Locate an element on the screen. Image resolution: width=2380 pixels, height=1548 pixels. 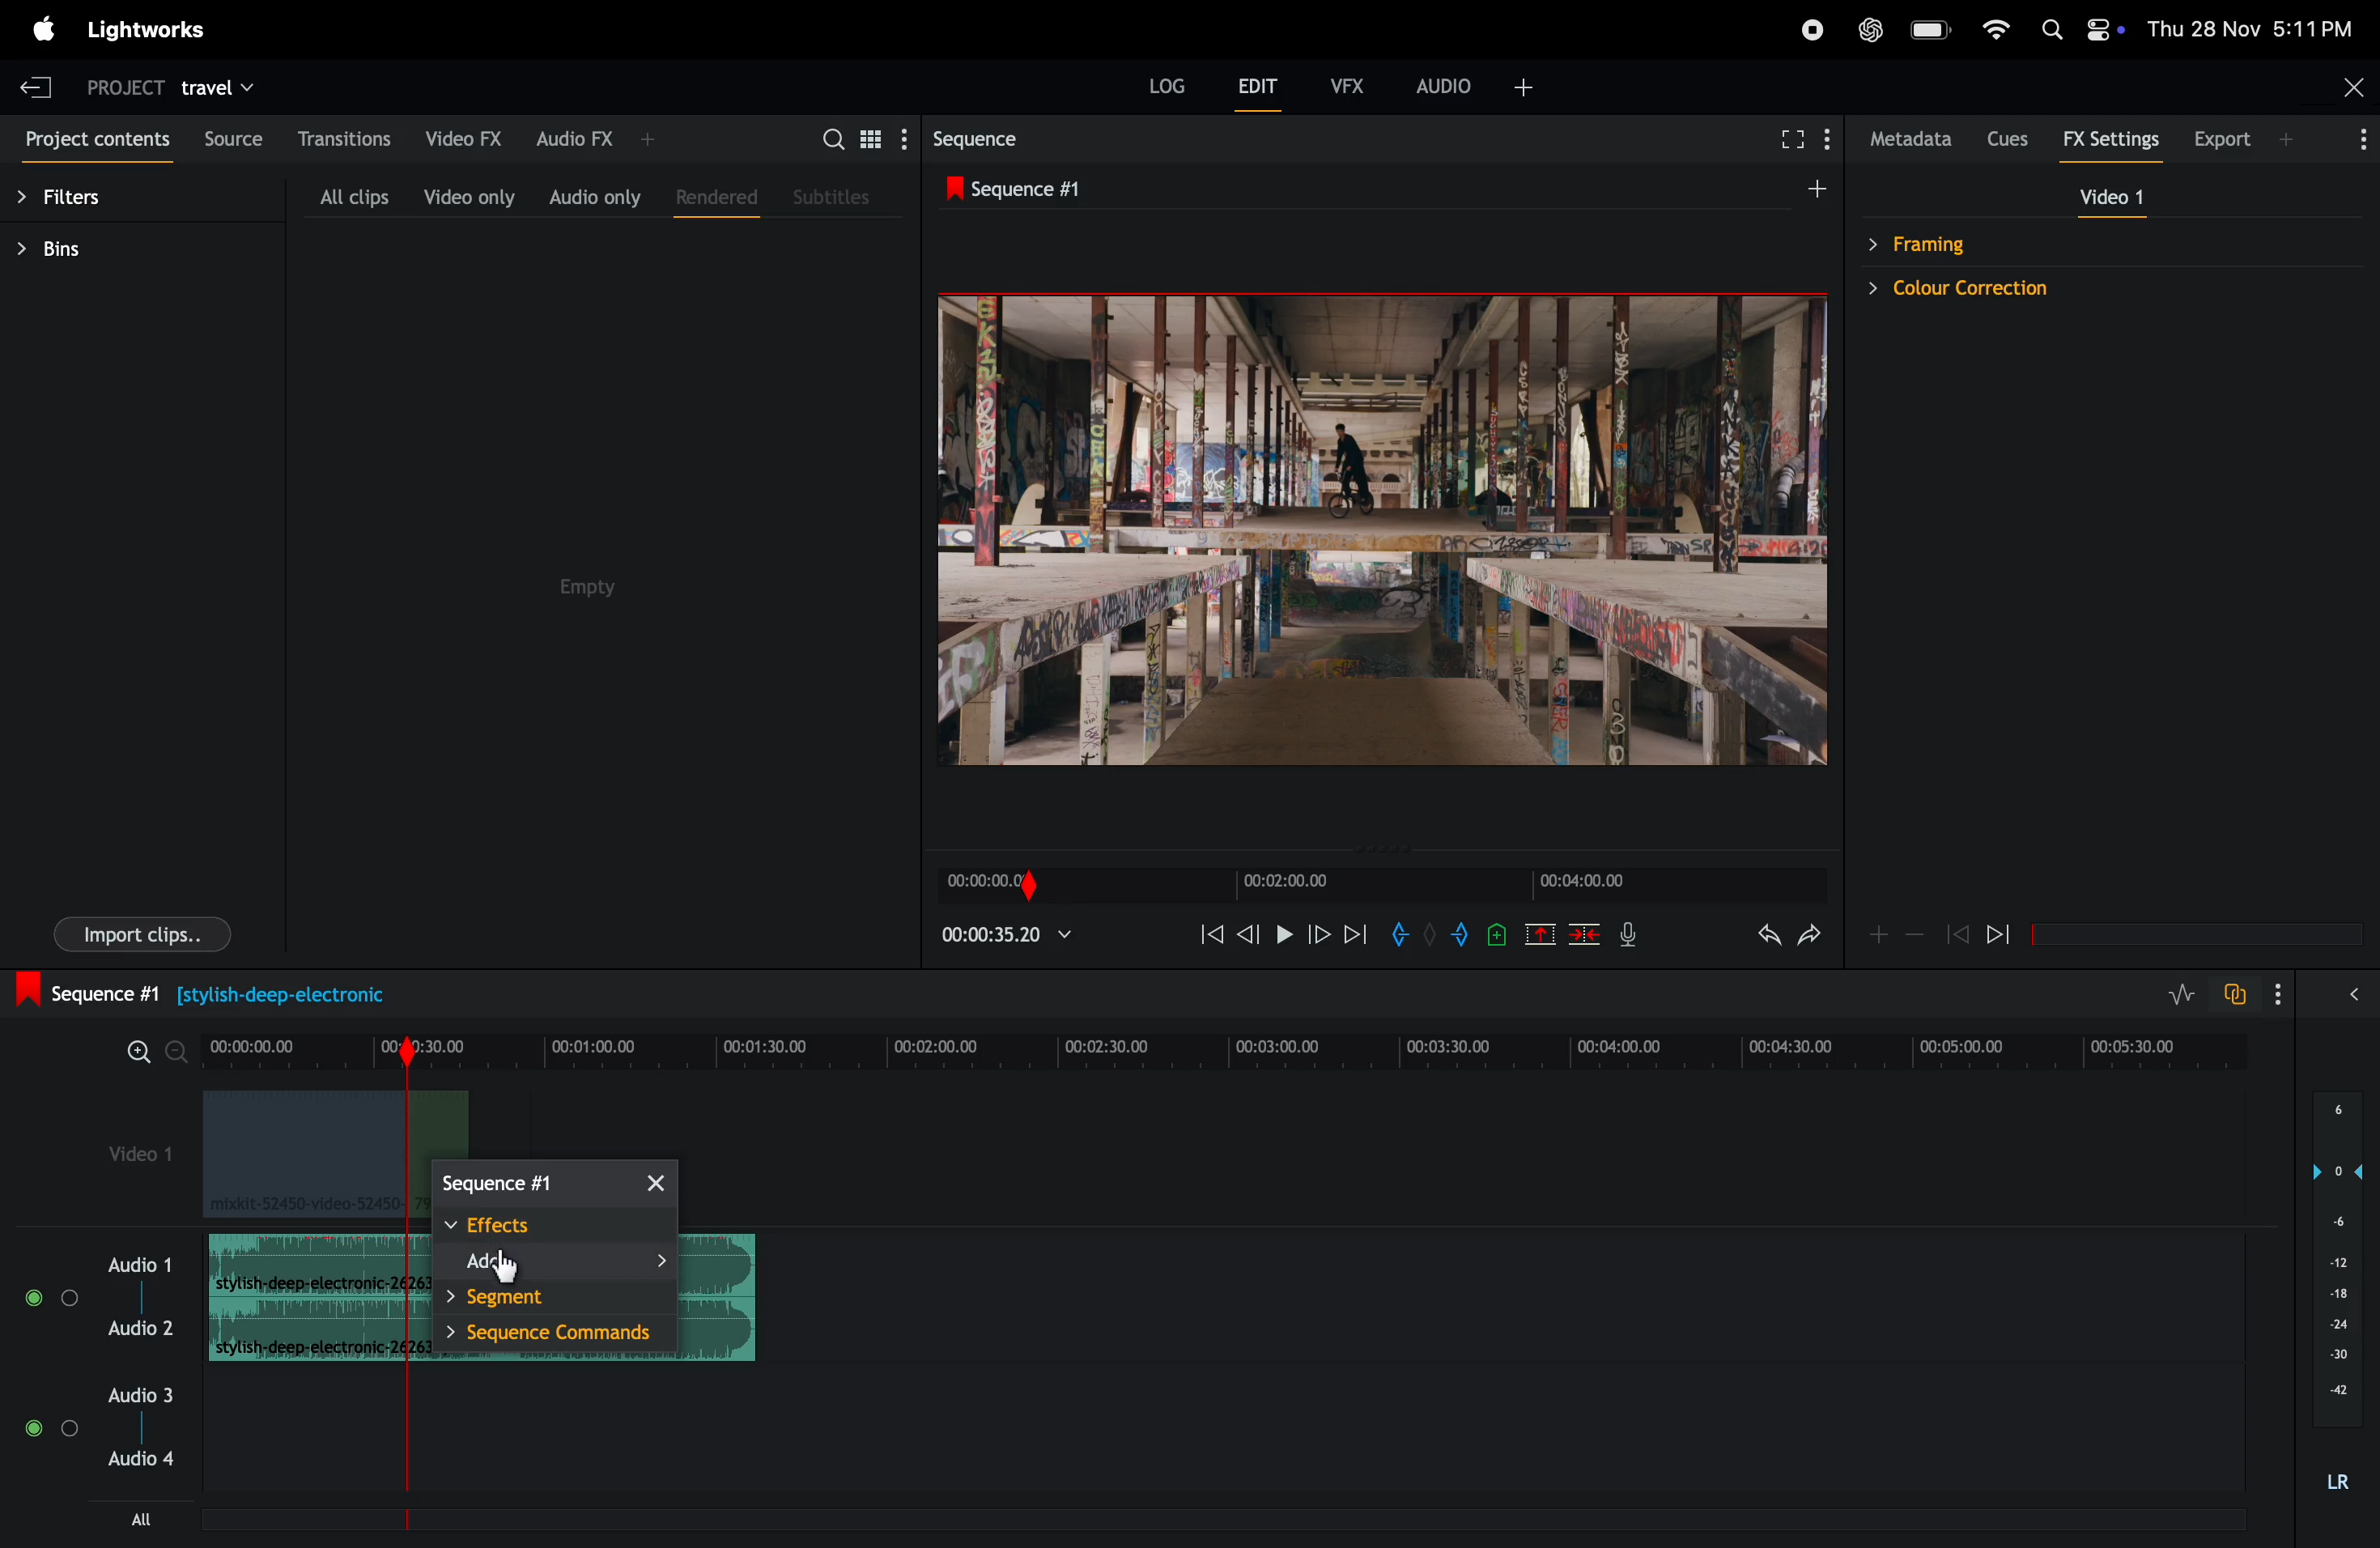
bins is located at coordinates (99, 254).